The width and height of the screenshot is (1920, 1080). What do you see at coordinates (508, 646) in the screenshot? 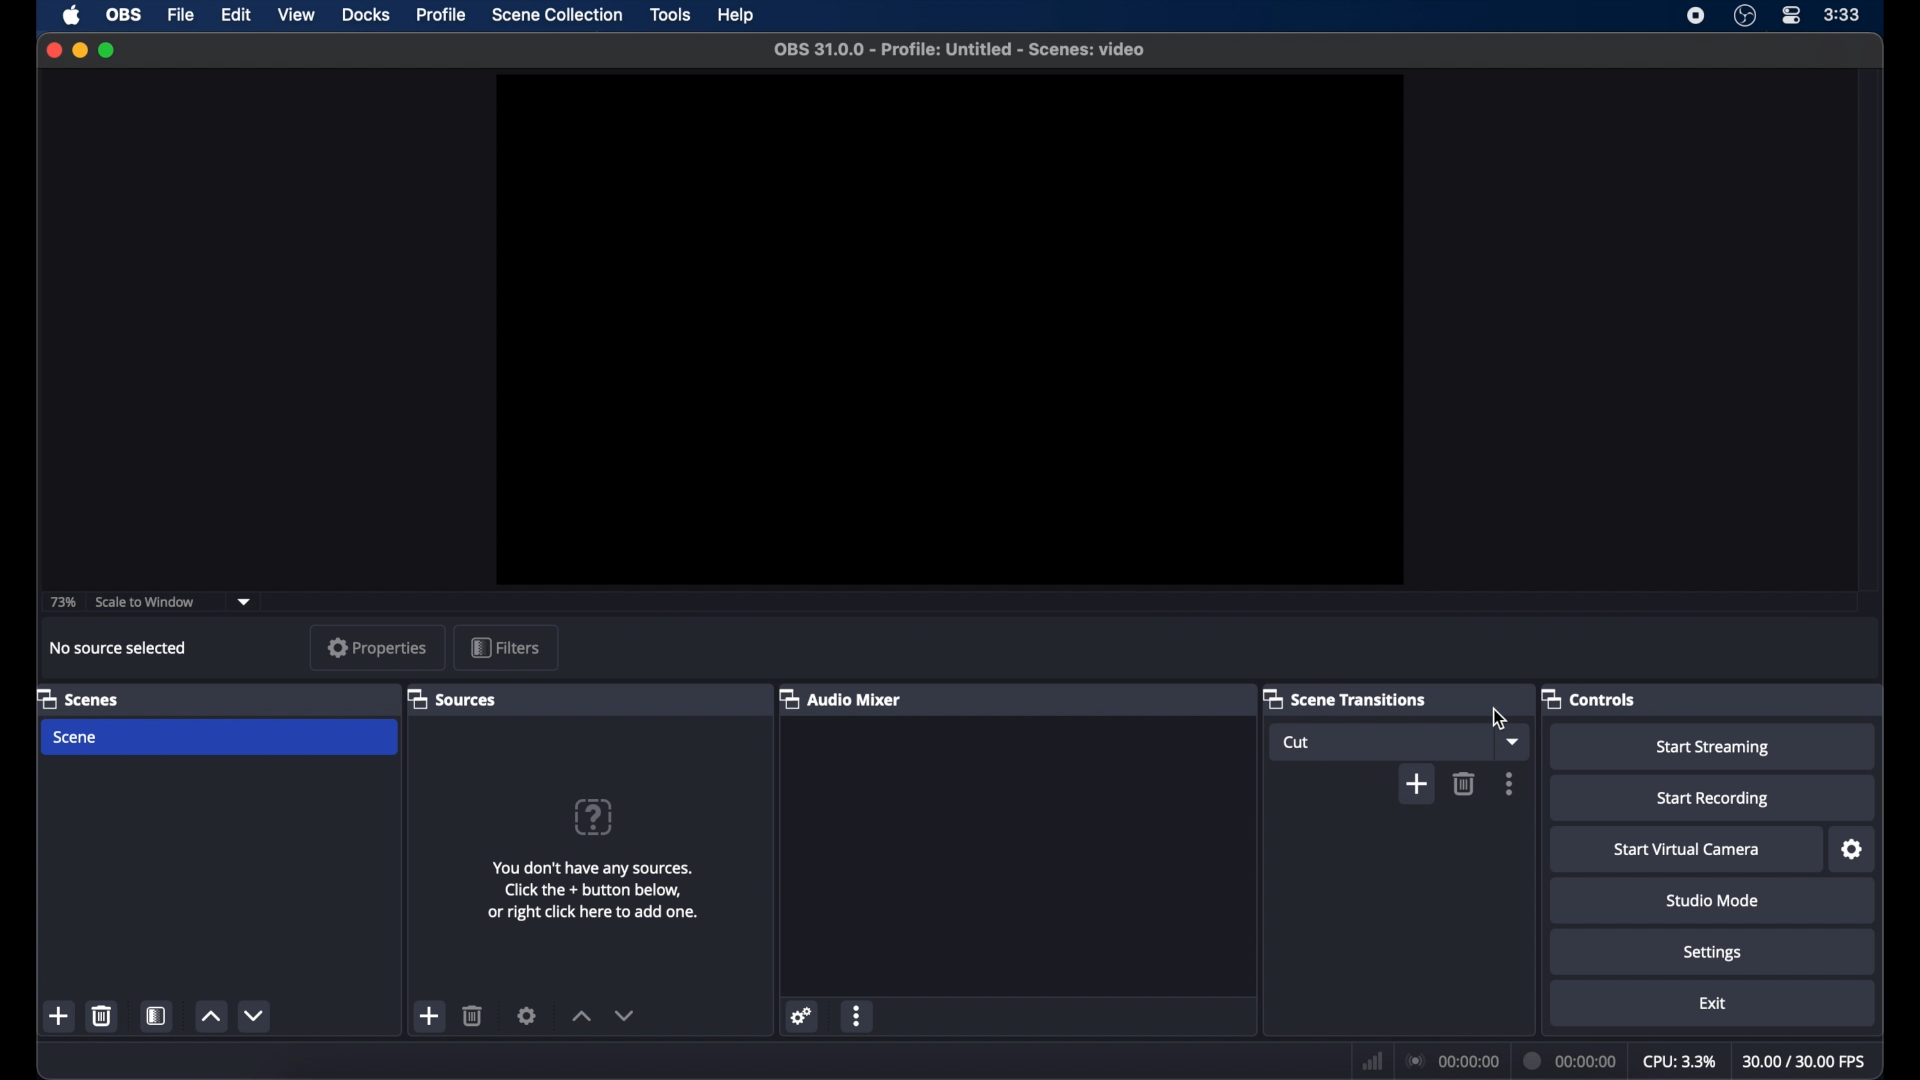
I see `filters` at bounding box center [508, 646].